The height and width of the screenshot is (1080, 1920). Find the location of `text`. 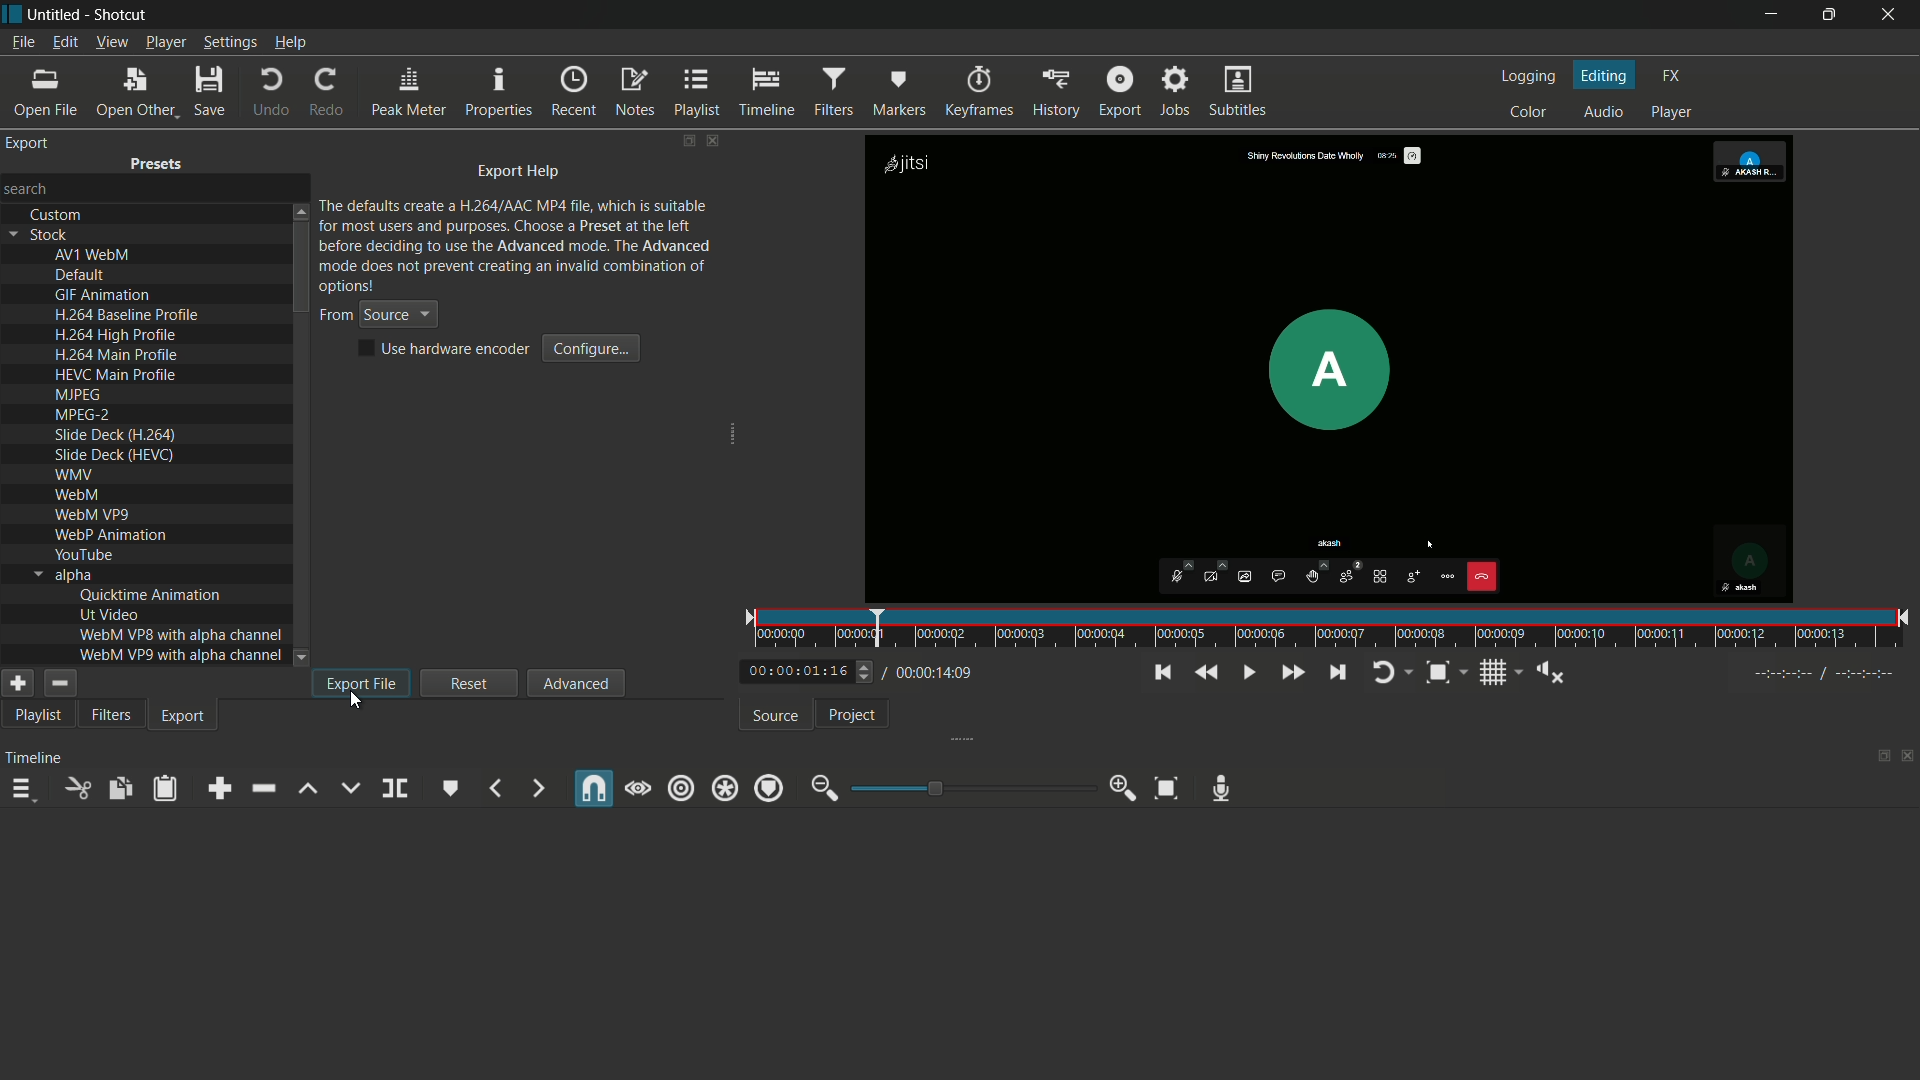

text is located at coordinates (83, 414).